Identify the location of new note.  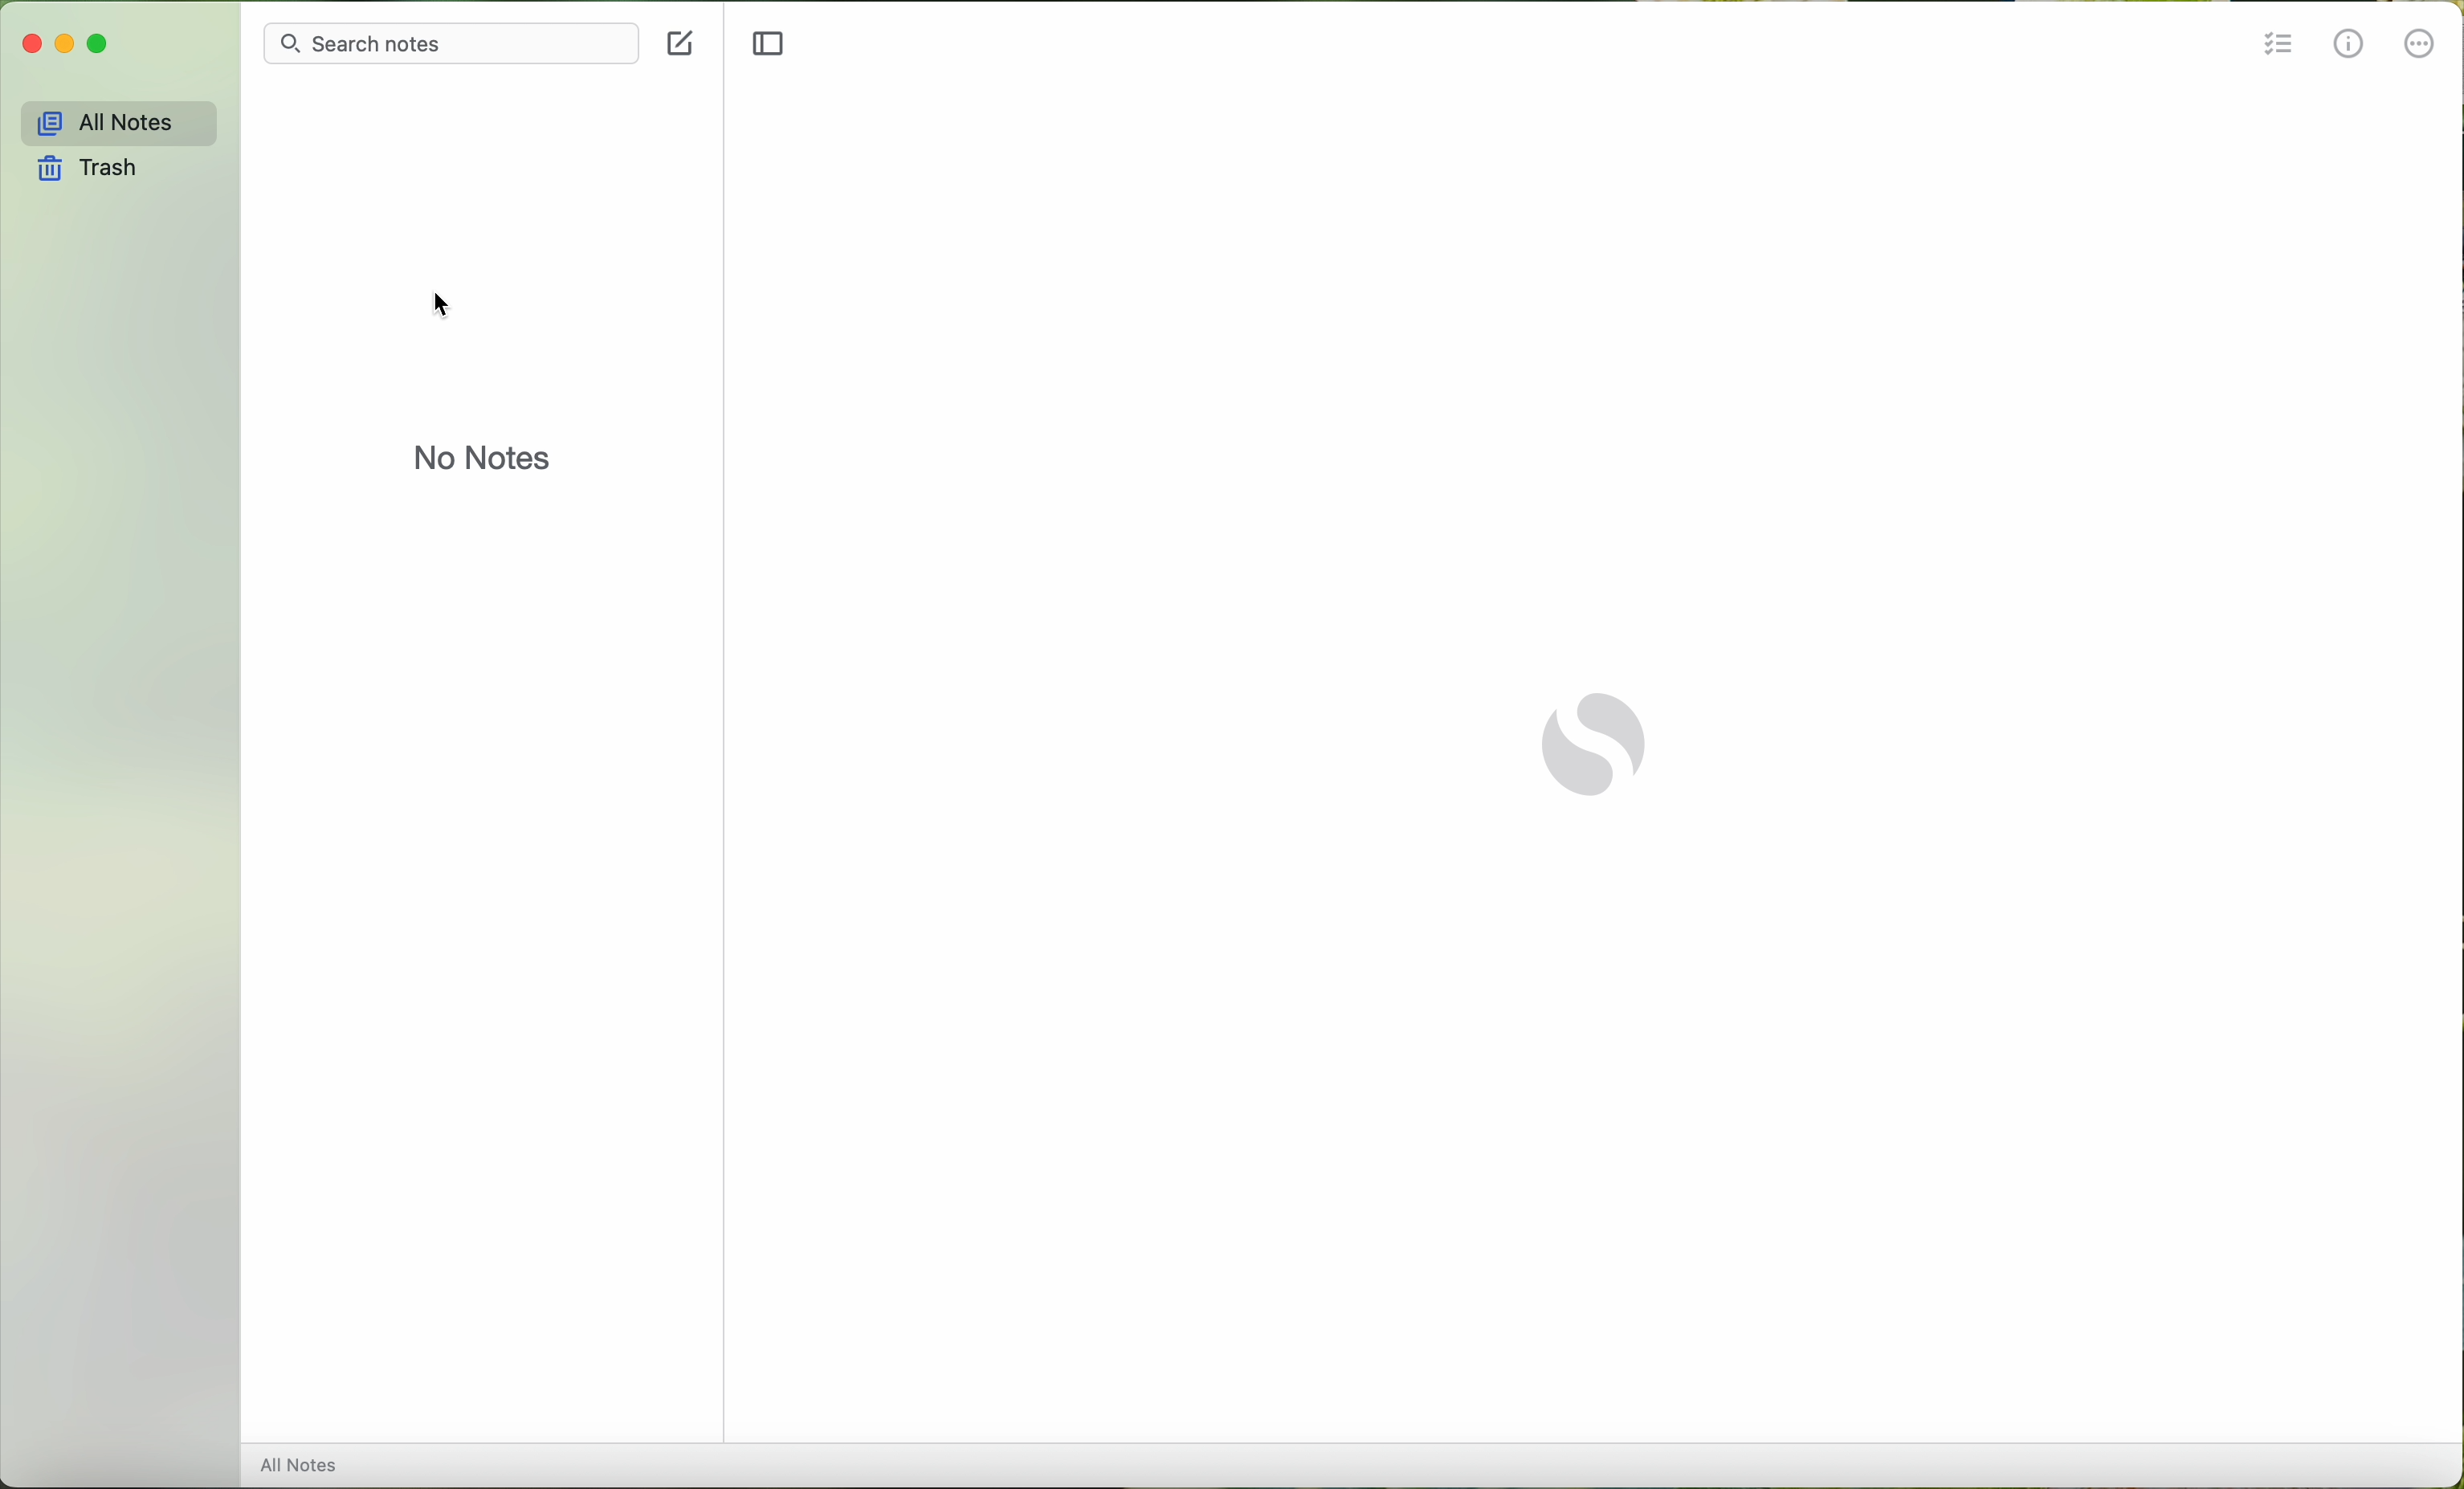
(679, 45).